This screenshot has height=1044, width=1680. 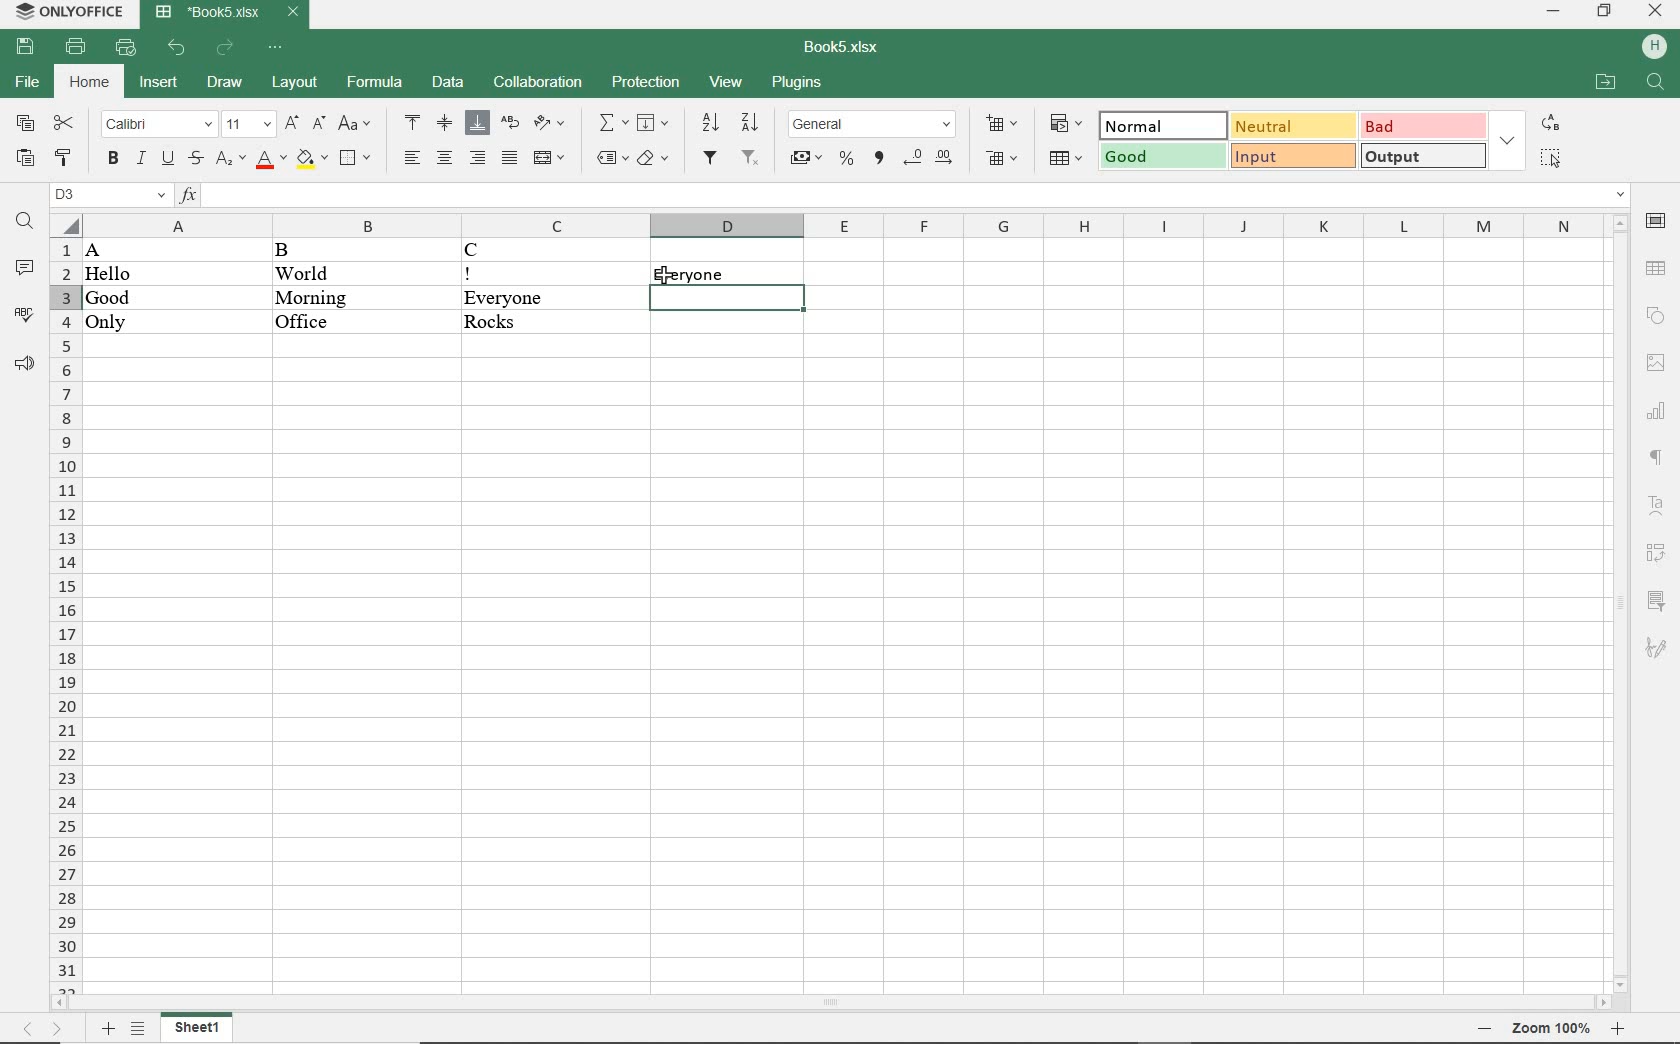 I want to click on document name, so click(x=226, y=15).